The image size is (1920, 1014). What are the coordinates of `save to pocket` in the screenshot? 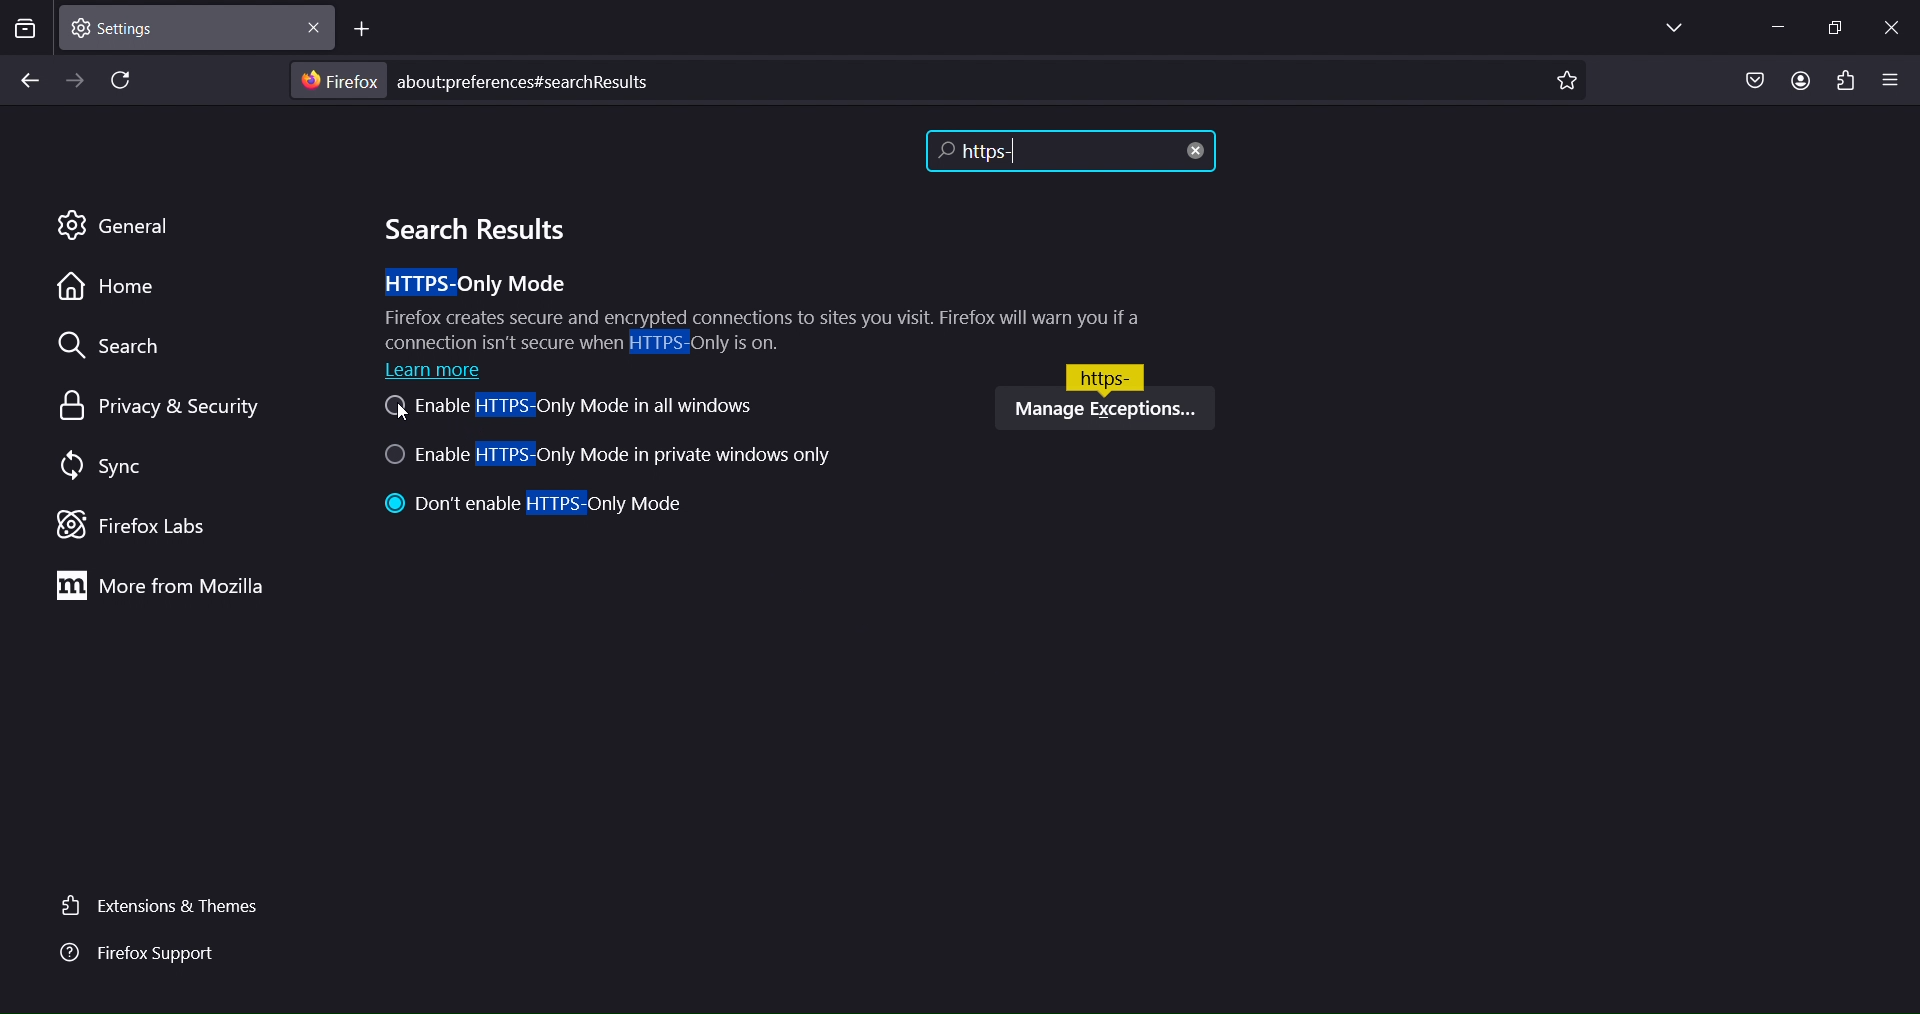 It's located at (1750, 81).